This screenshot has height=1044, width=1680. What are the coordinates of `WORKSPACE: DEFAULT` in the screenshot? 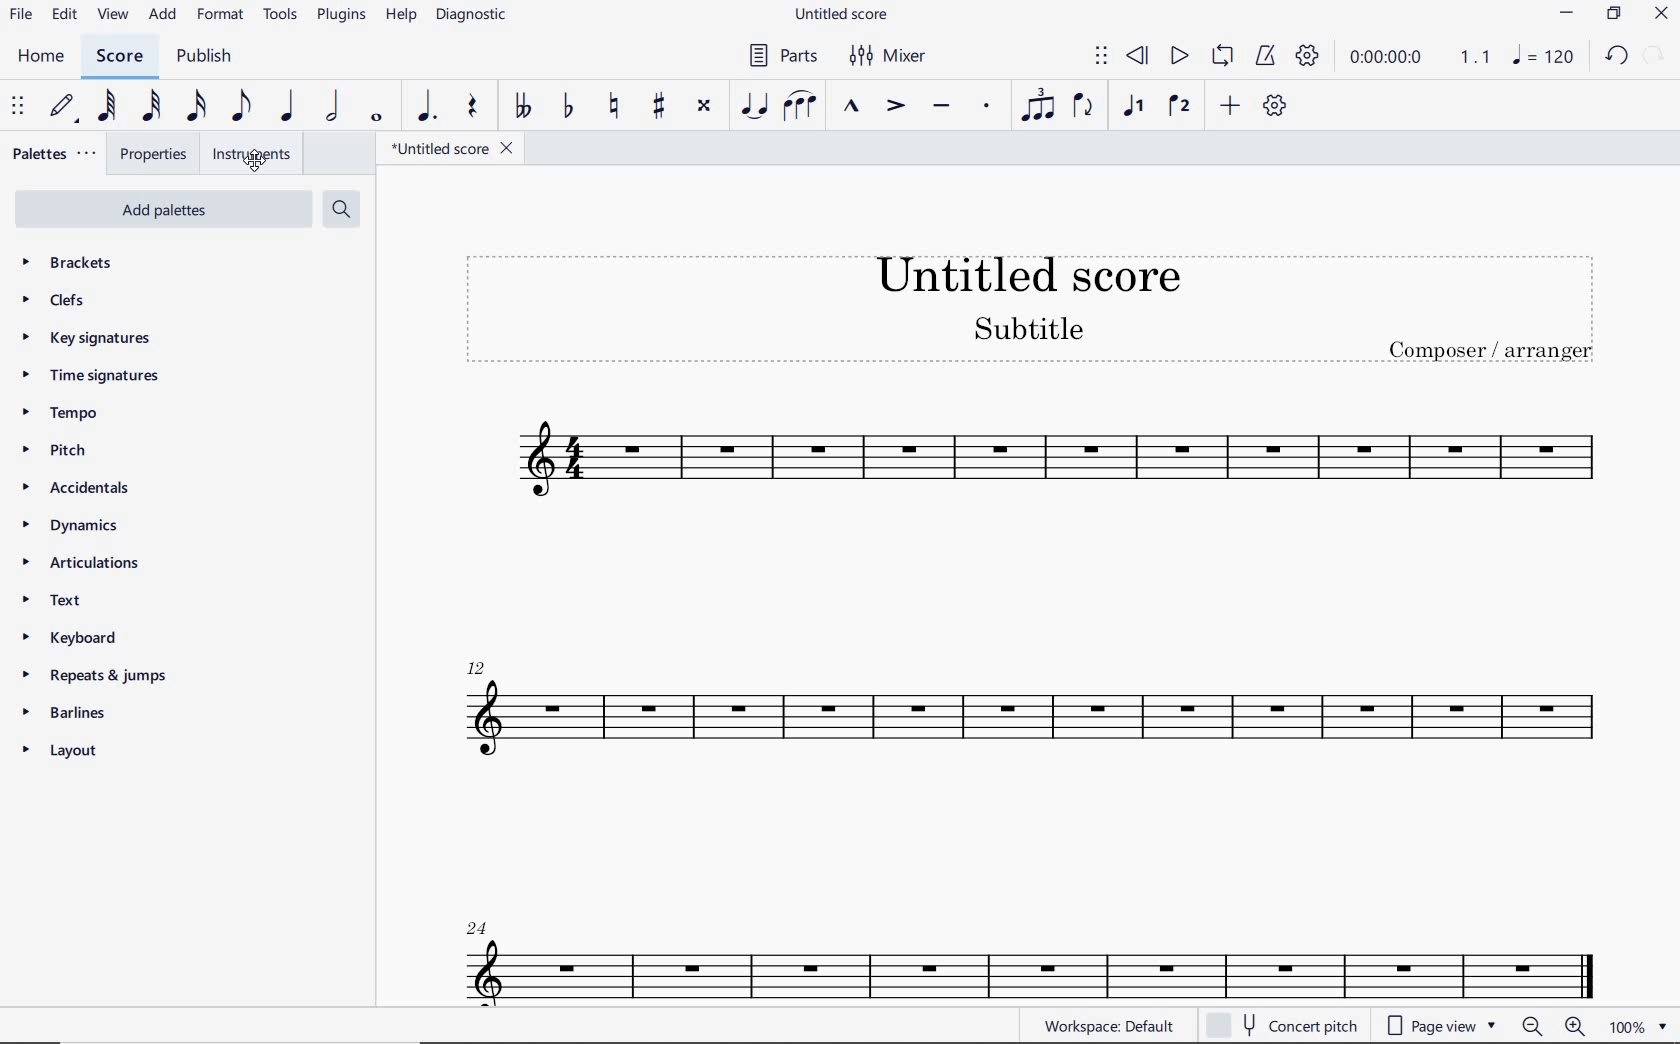 It's located at (1113, 1026).